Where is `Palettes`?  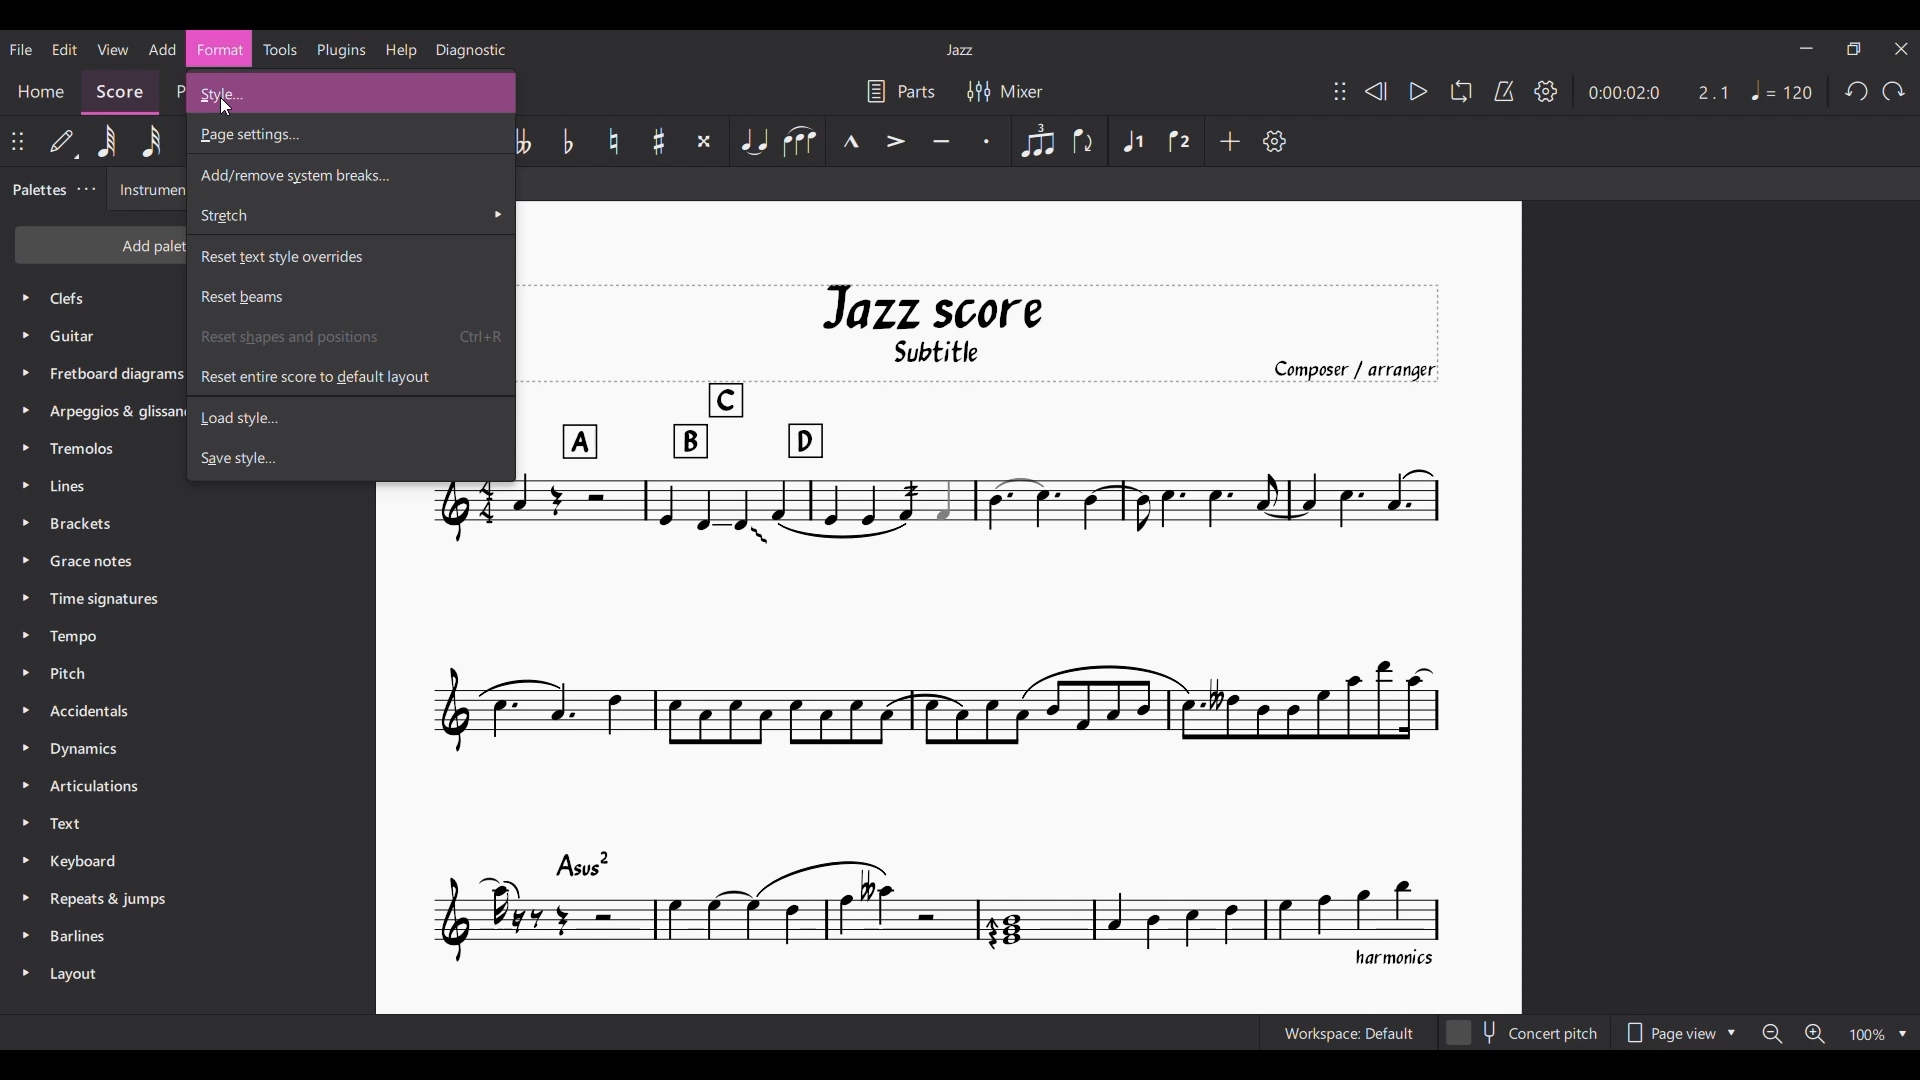
Palettes is located at coordinates (41, 190).